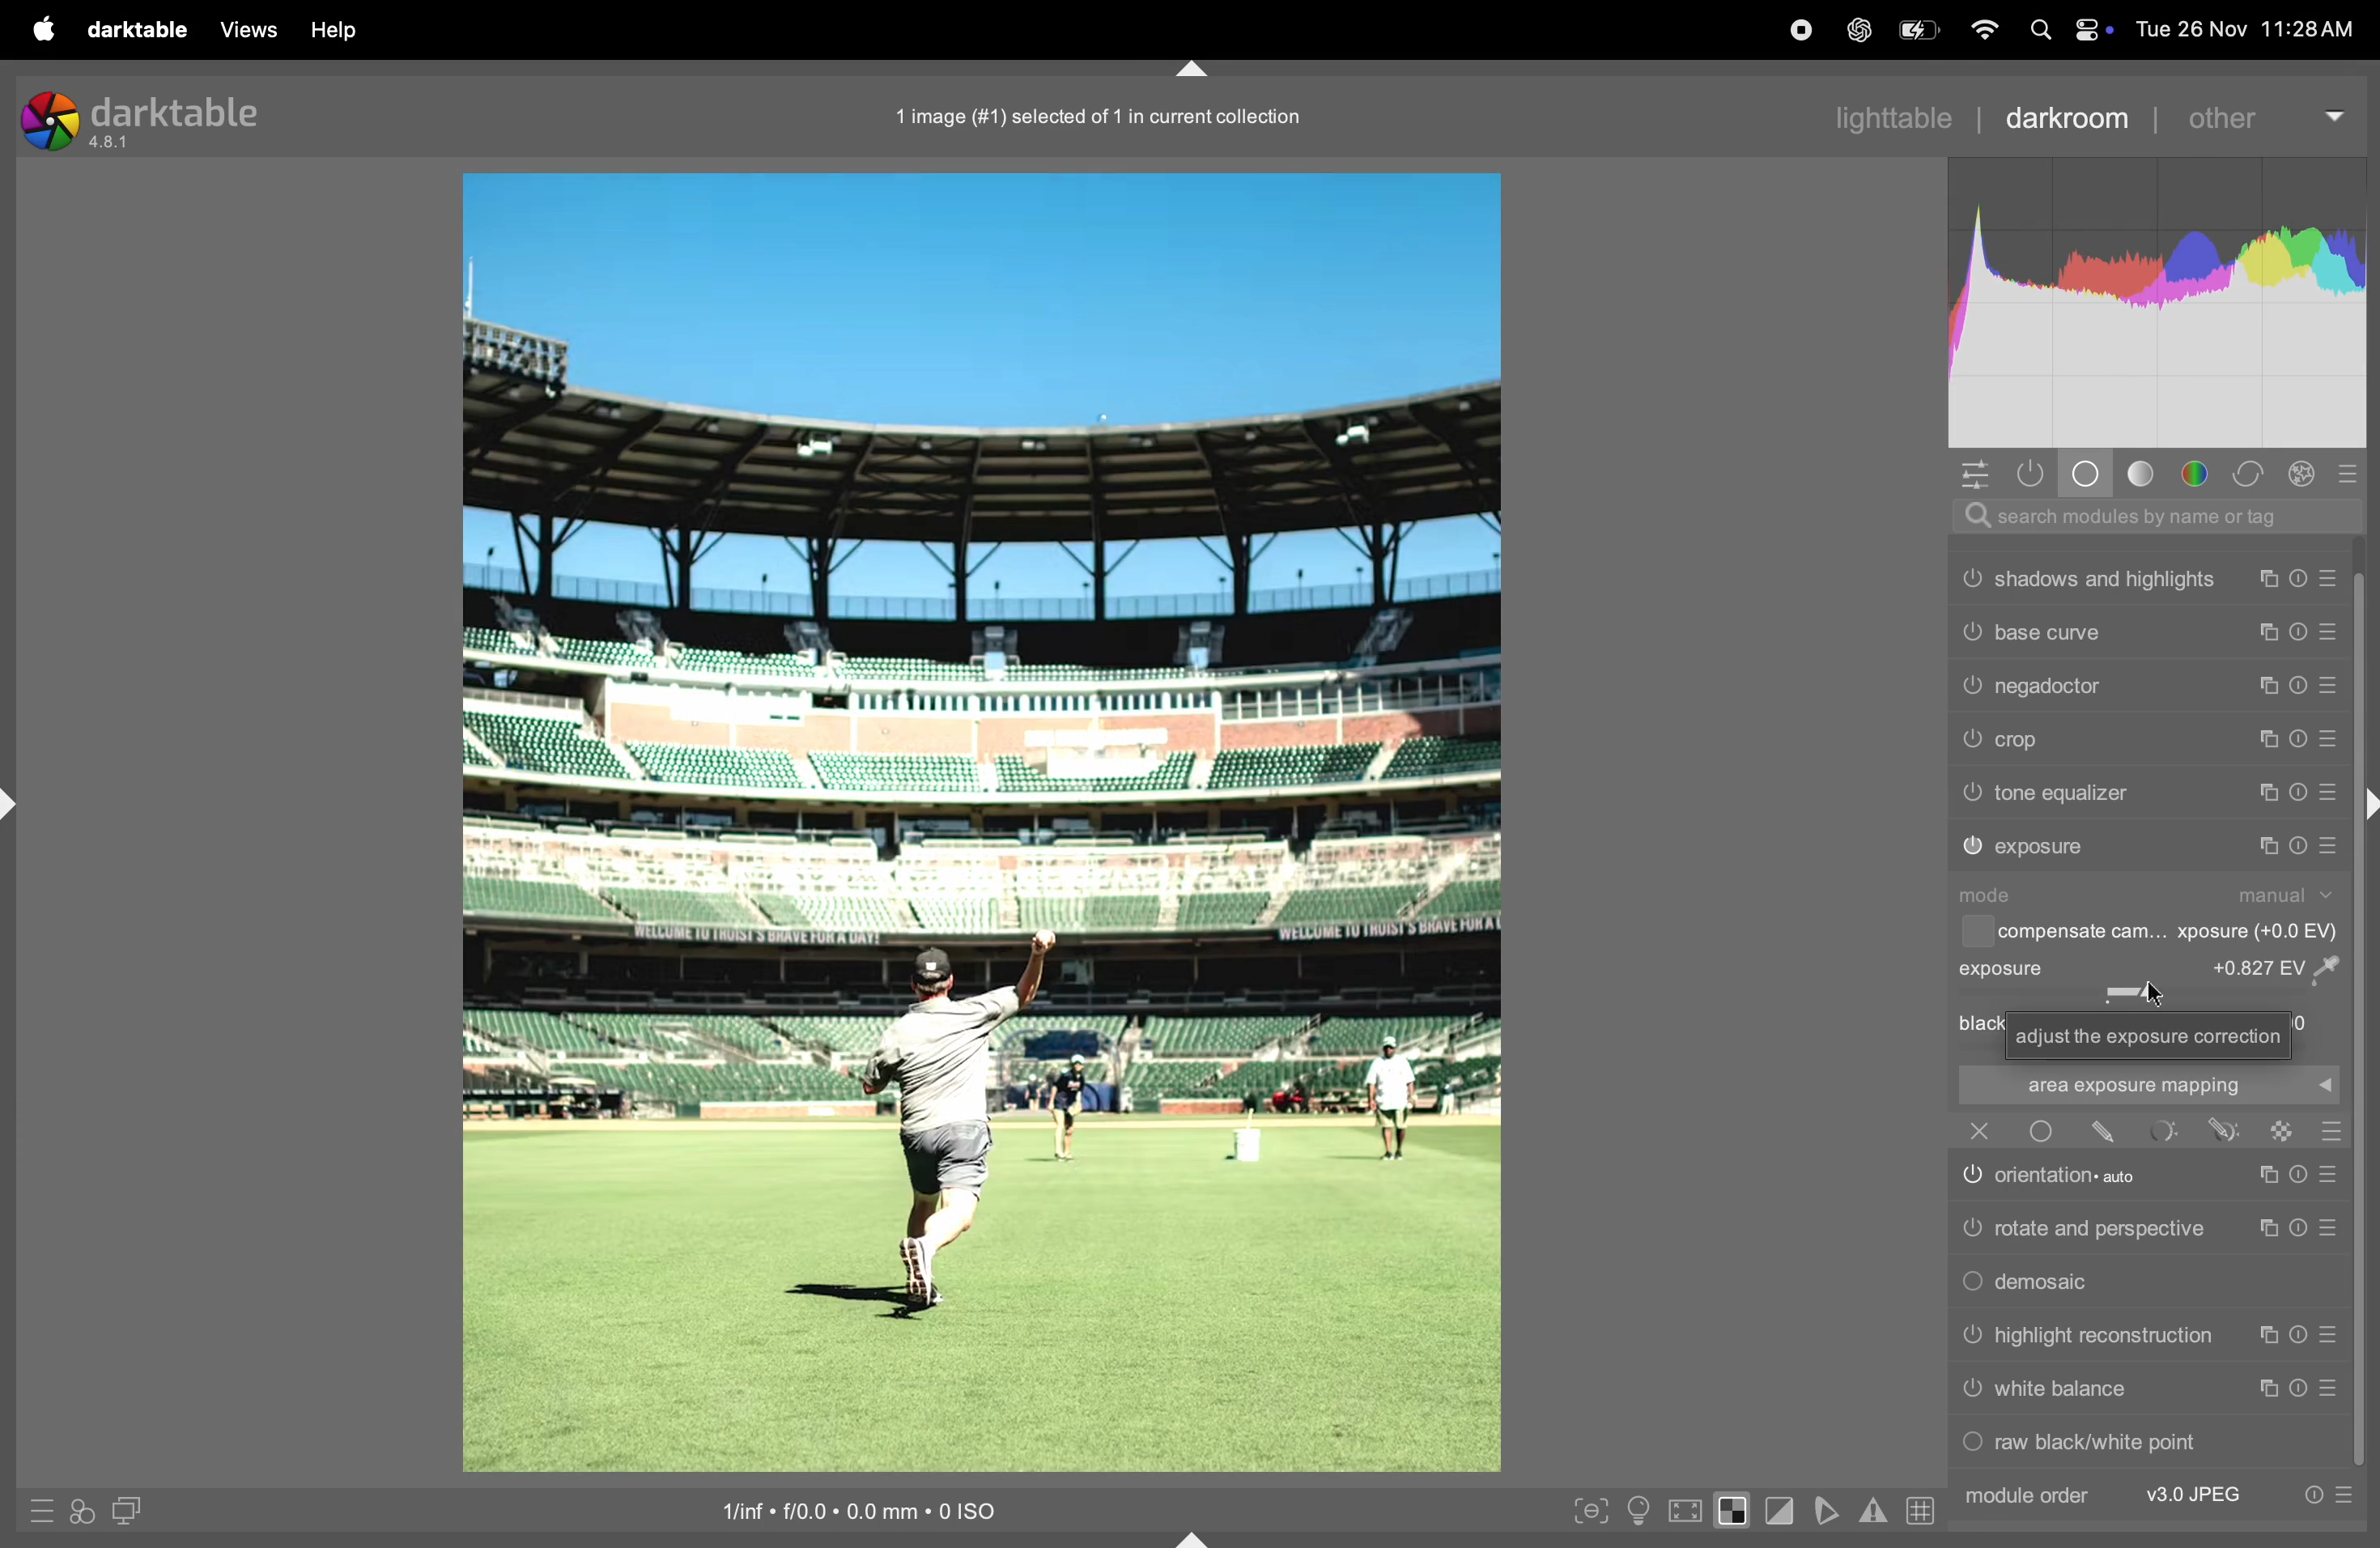  I want to click on Switch on or off, so click(1973, 847).